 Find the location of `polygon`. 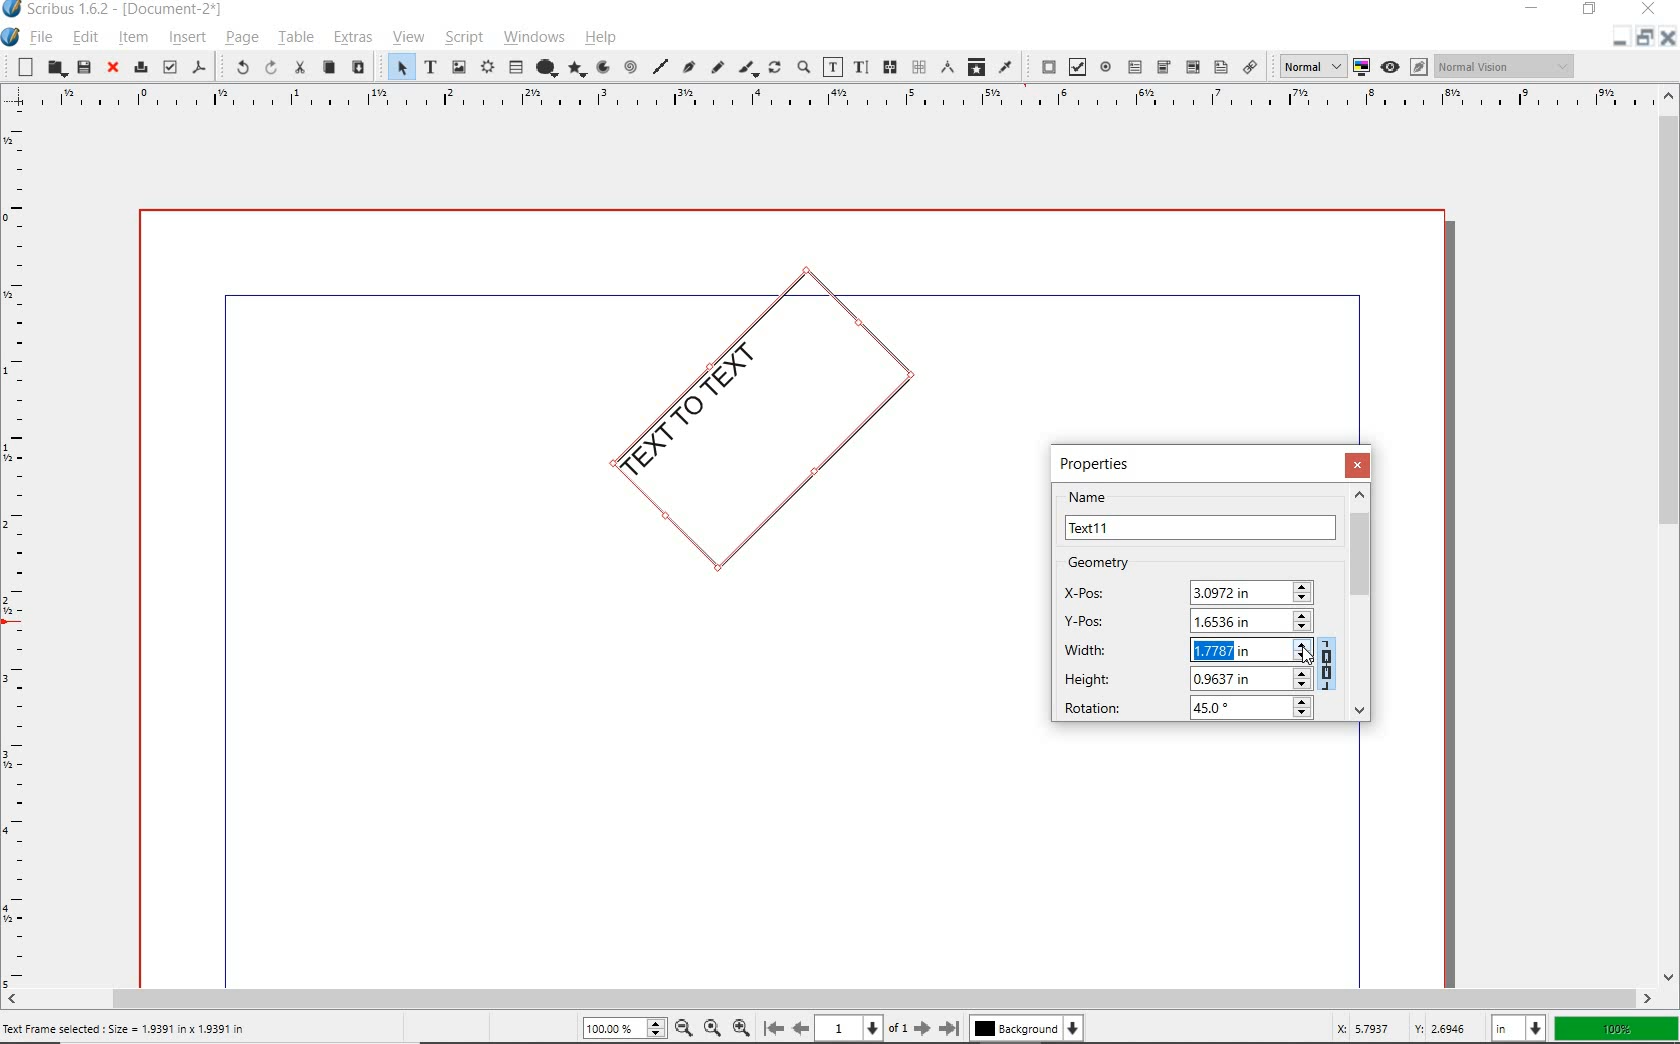

polygon is located at coordinates (577, 70).